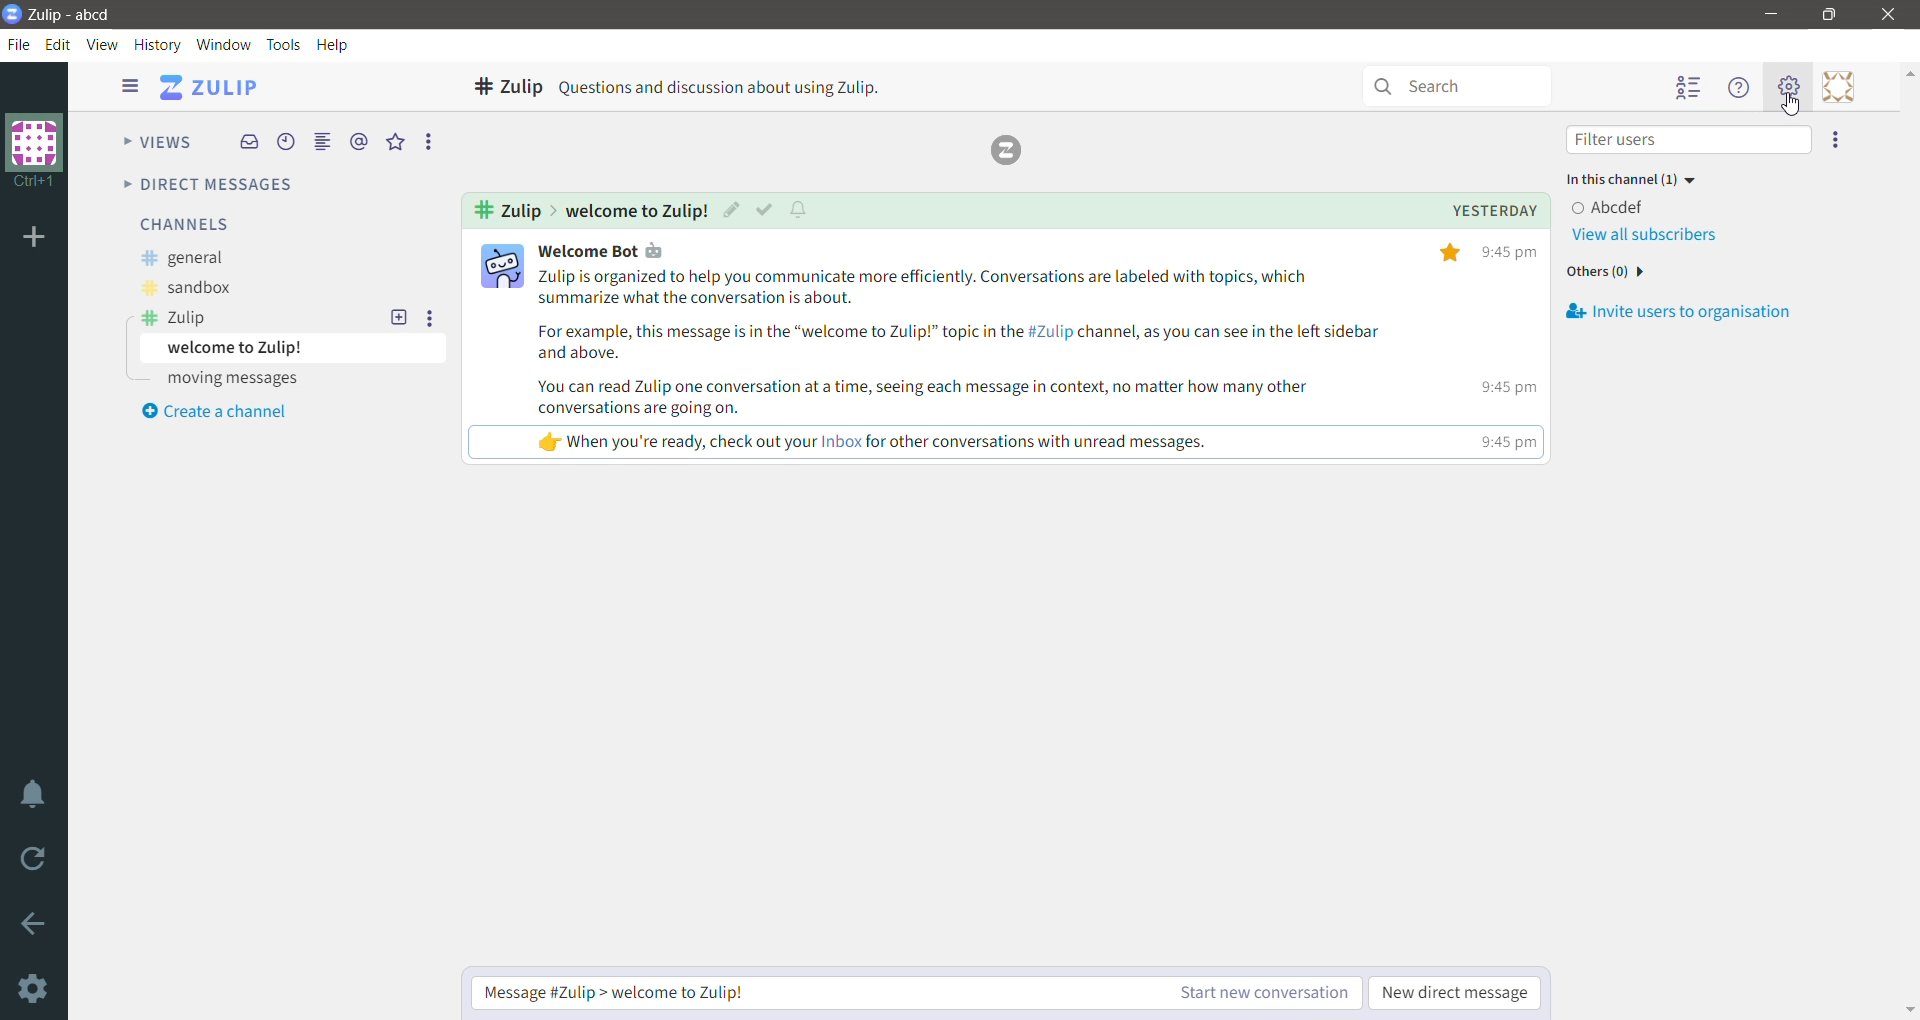 The width and height of the screenshot is (1920, 1020). I want to click on Channels, so click(184, 224).